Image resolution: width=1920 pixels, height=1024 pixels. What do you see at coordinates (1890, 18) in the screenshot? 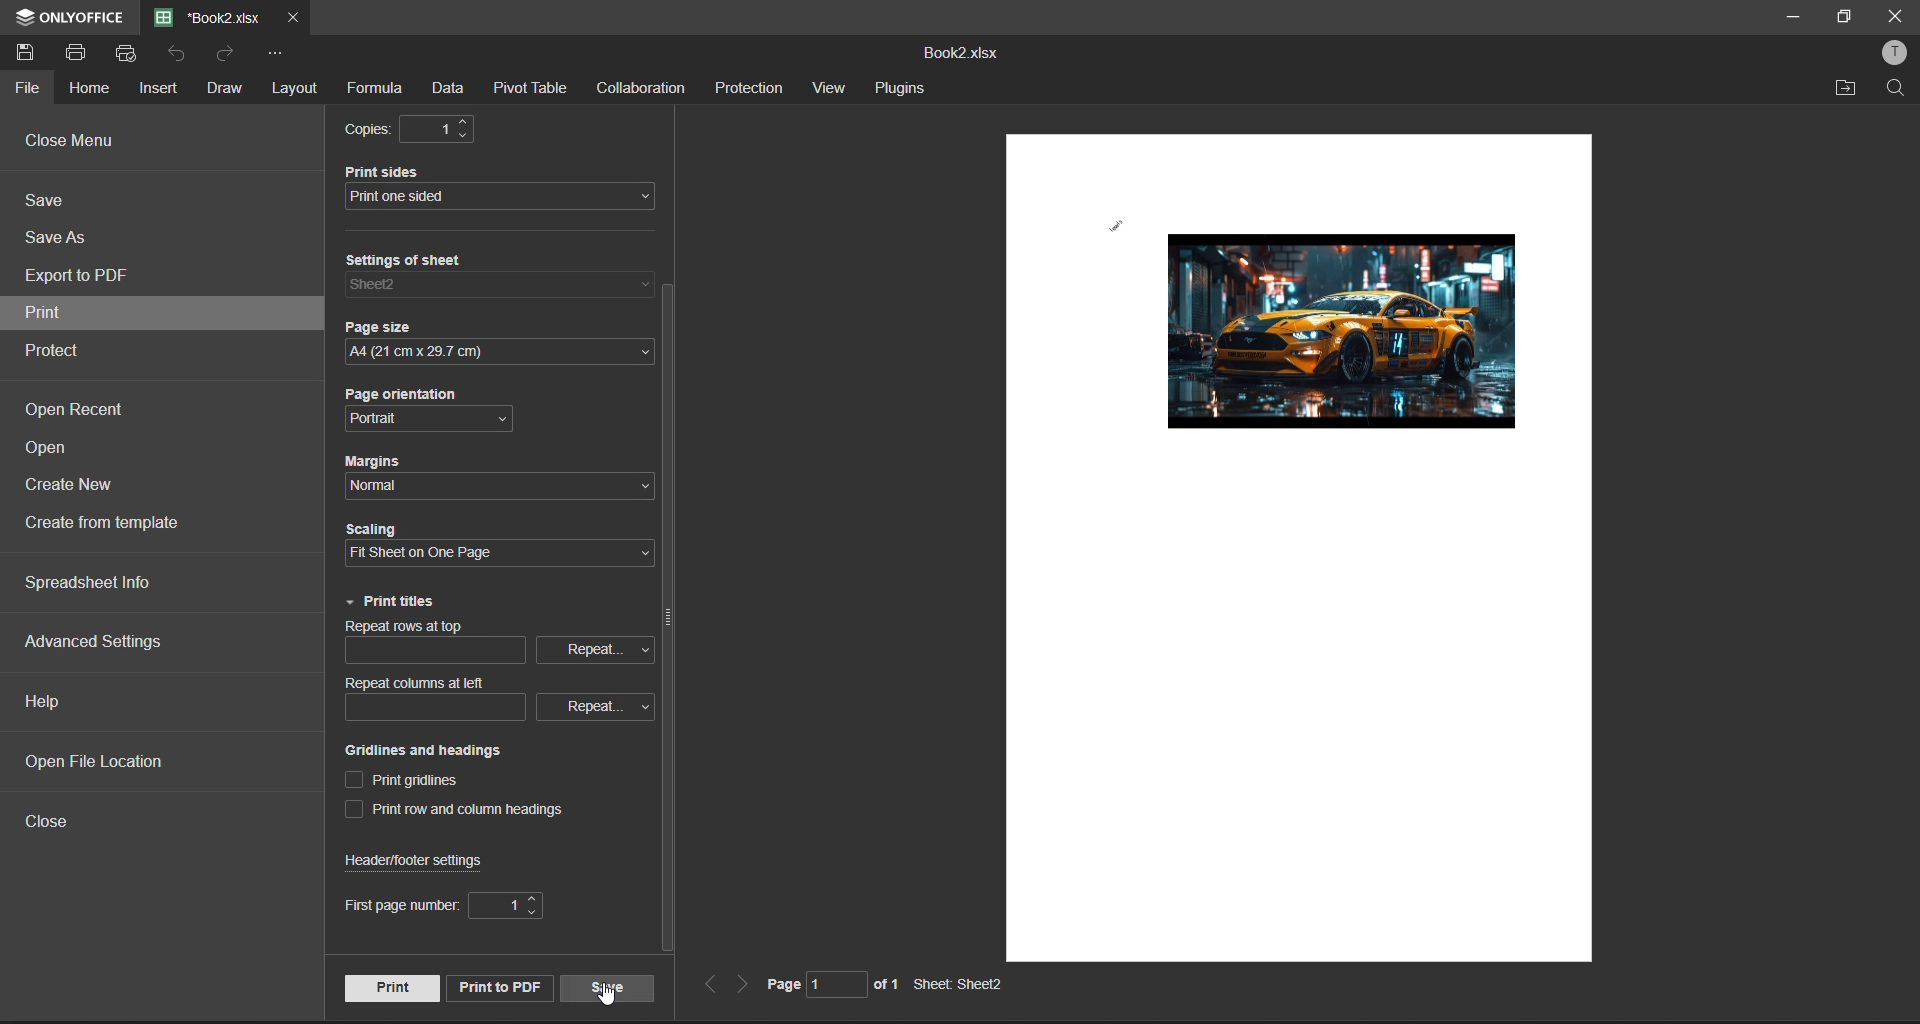
I see `close` at bounding box center [1890, 18].